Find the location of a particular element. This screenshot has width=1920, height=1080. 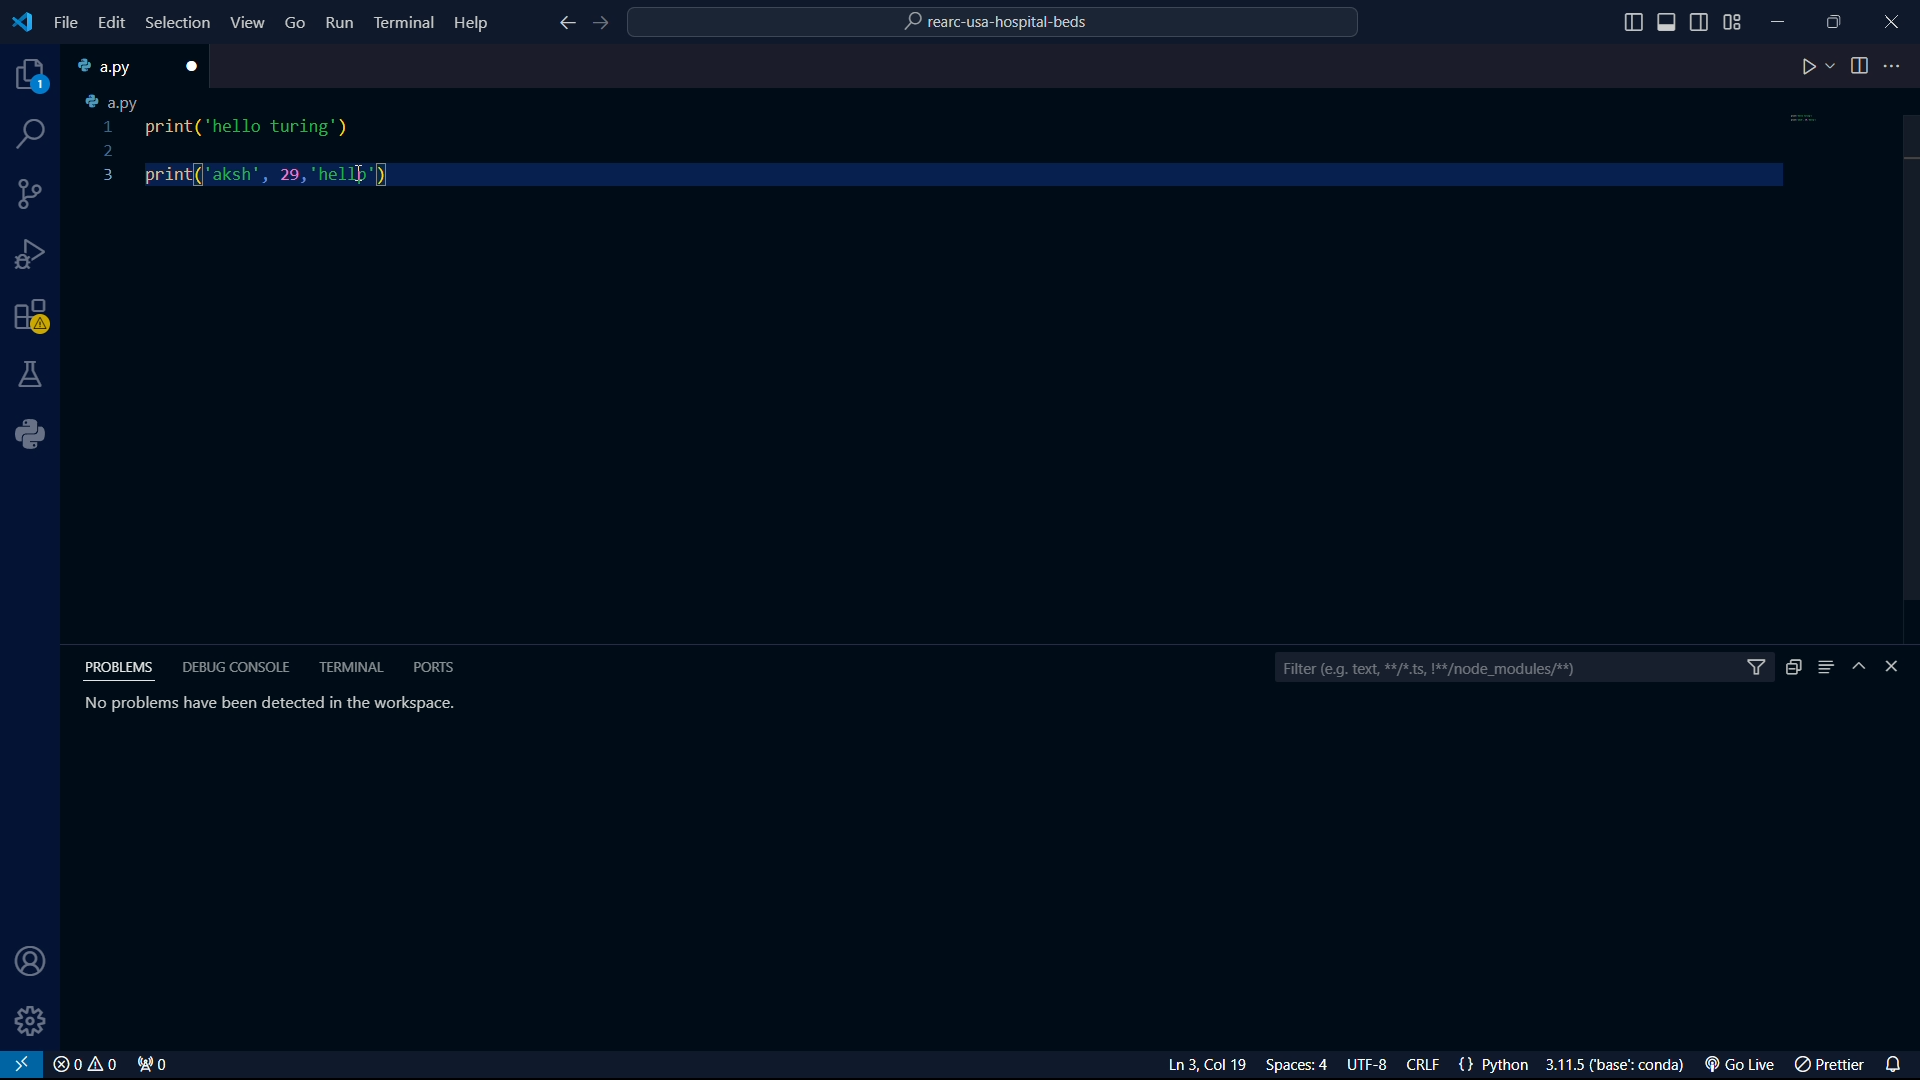

Selection is located at coordinates (181, 24).